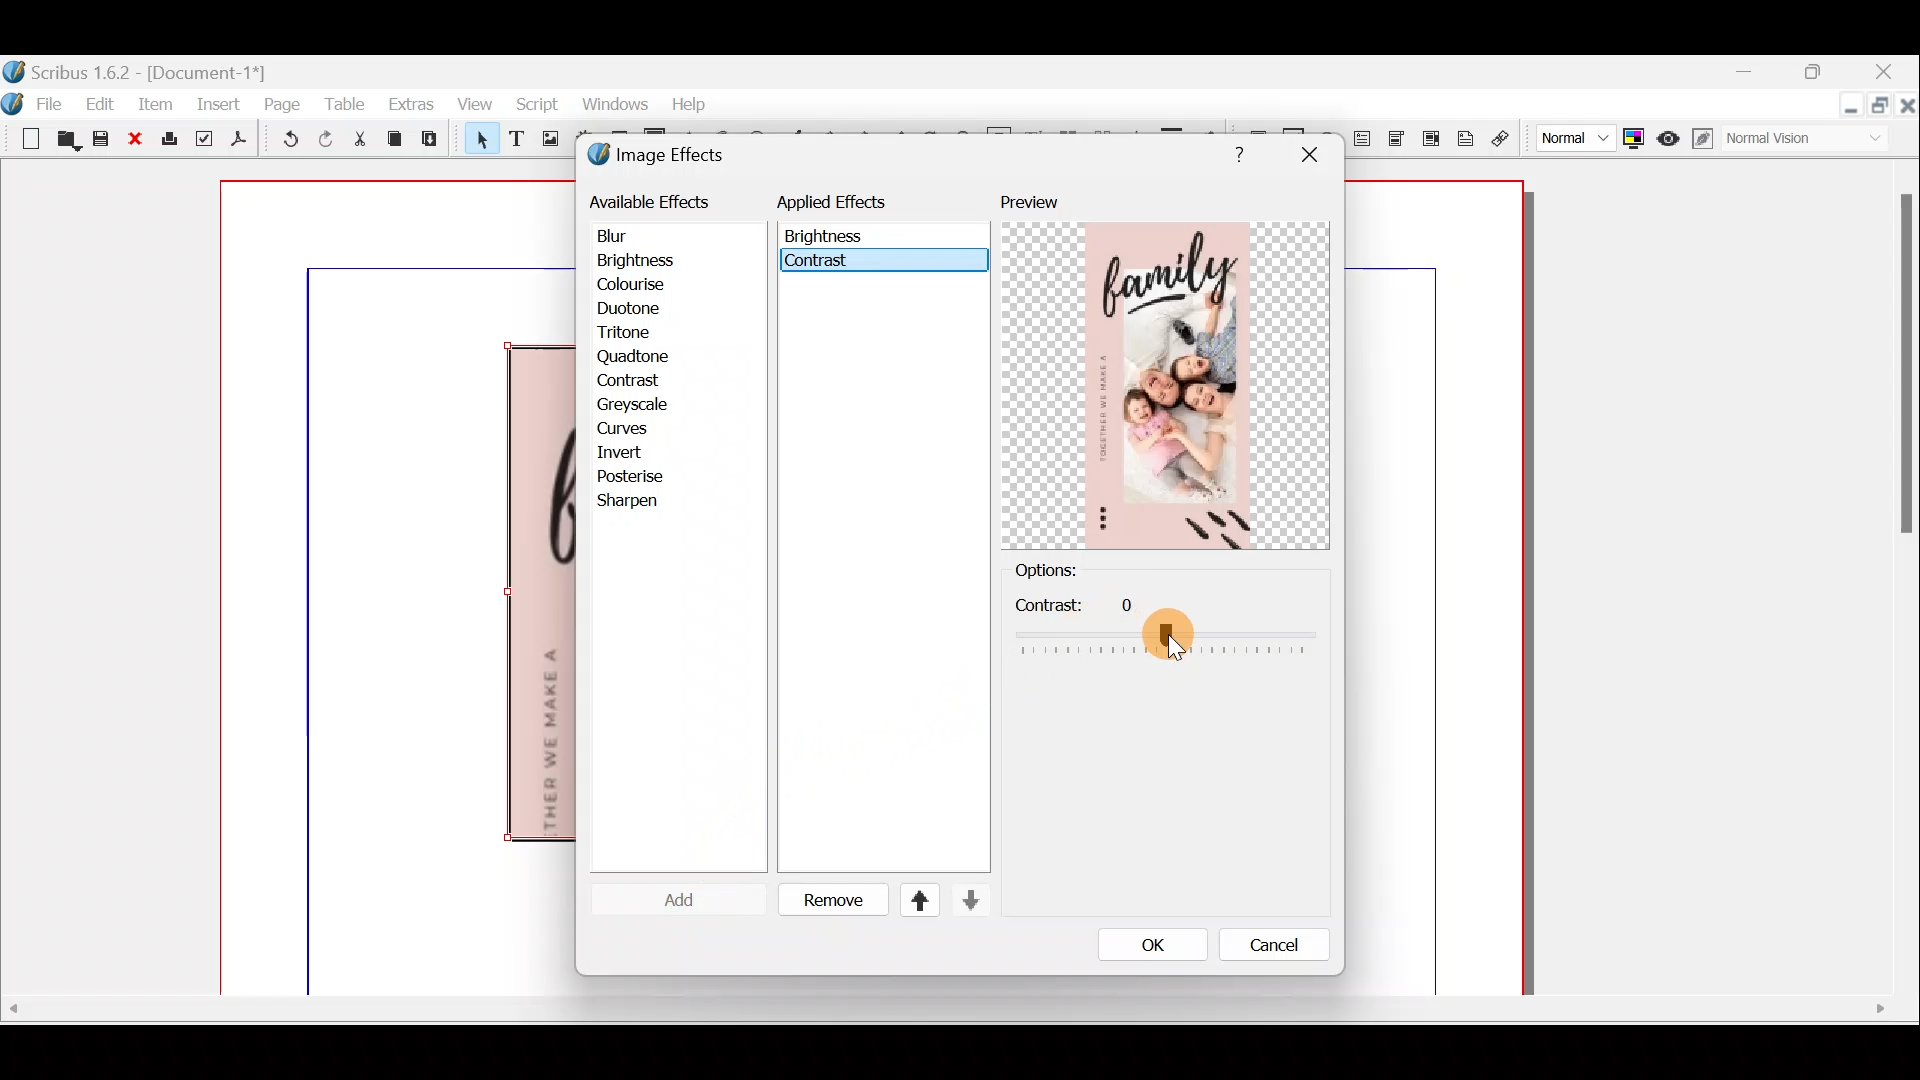 This screenshot has height=1080, width=1920. I want to click on Image frame, so click(547, 141).